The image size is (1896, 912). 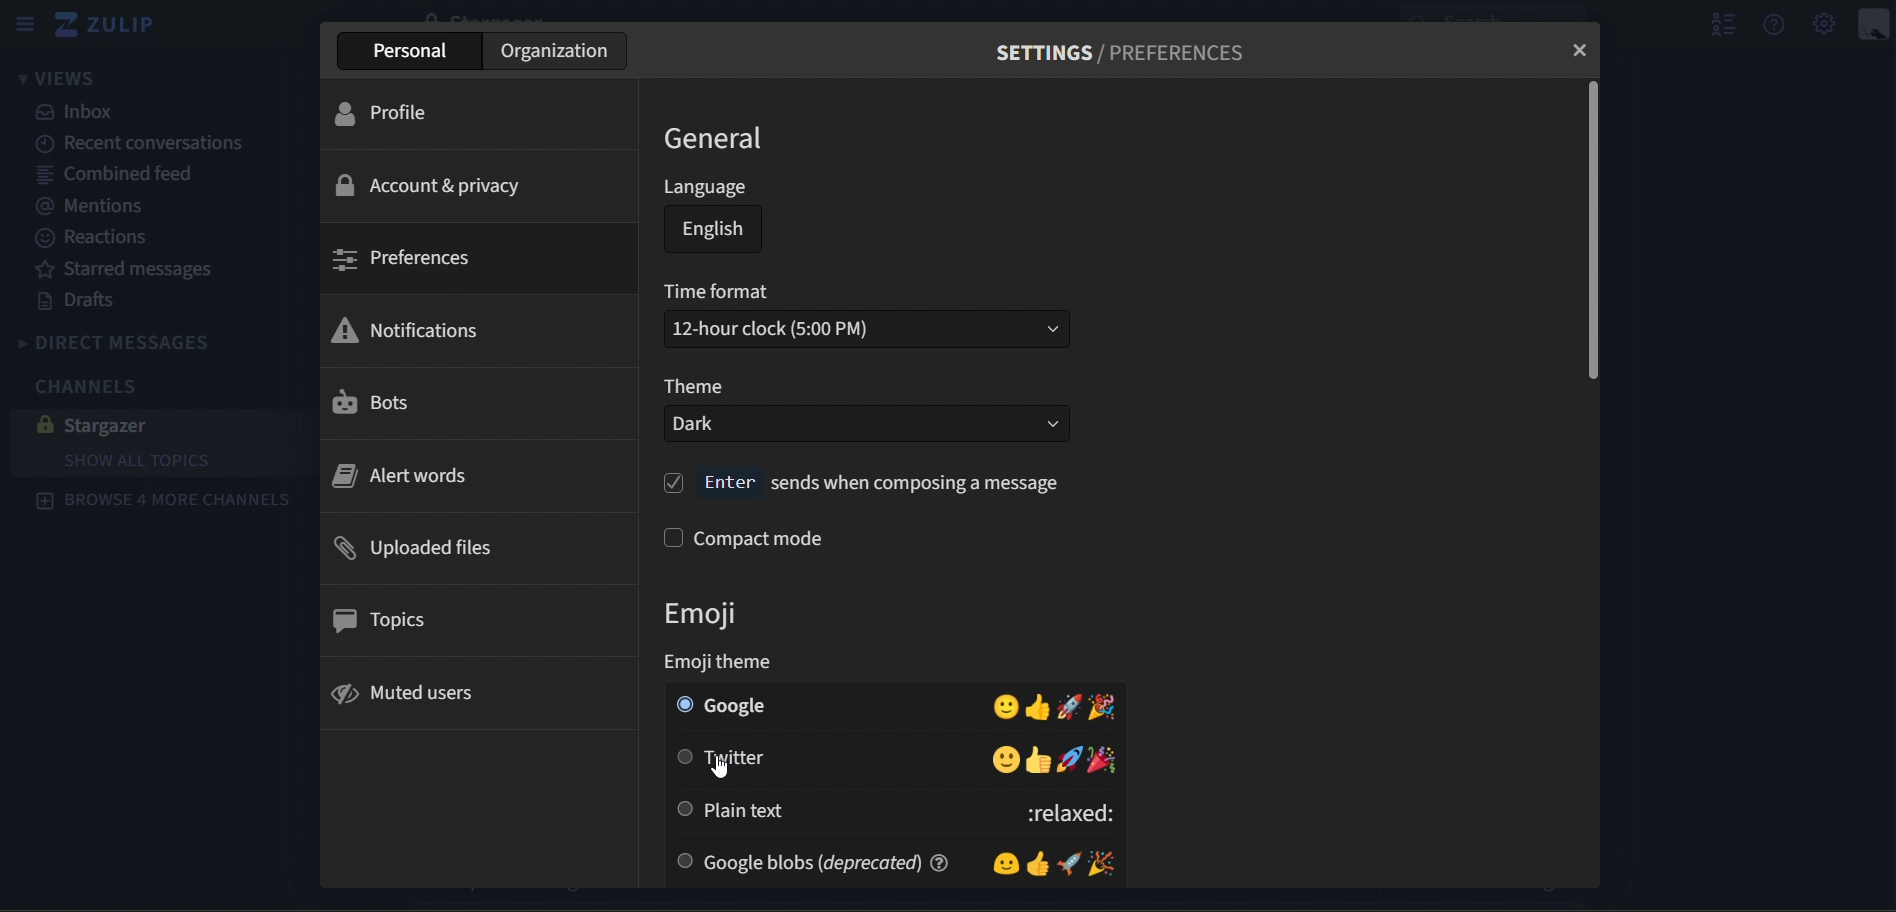 I want to click on mentions, so click(x=102, y=207).